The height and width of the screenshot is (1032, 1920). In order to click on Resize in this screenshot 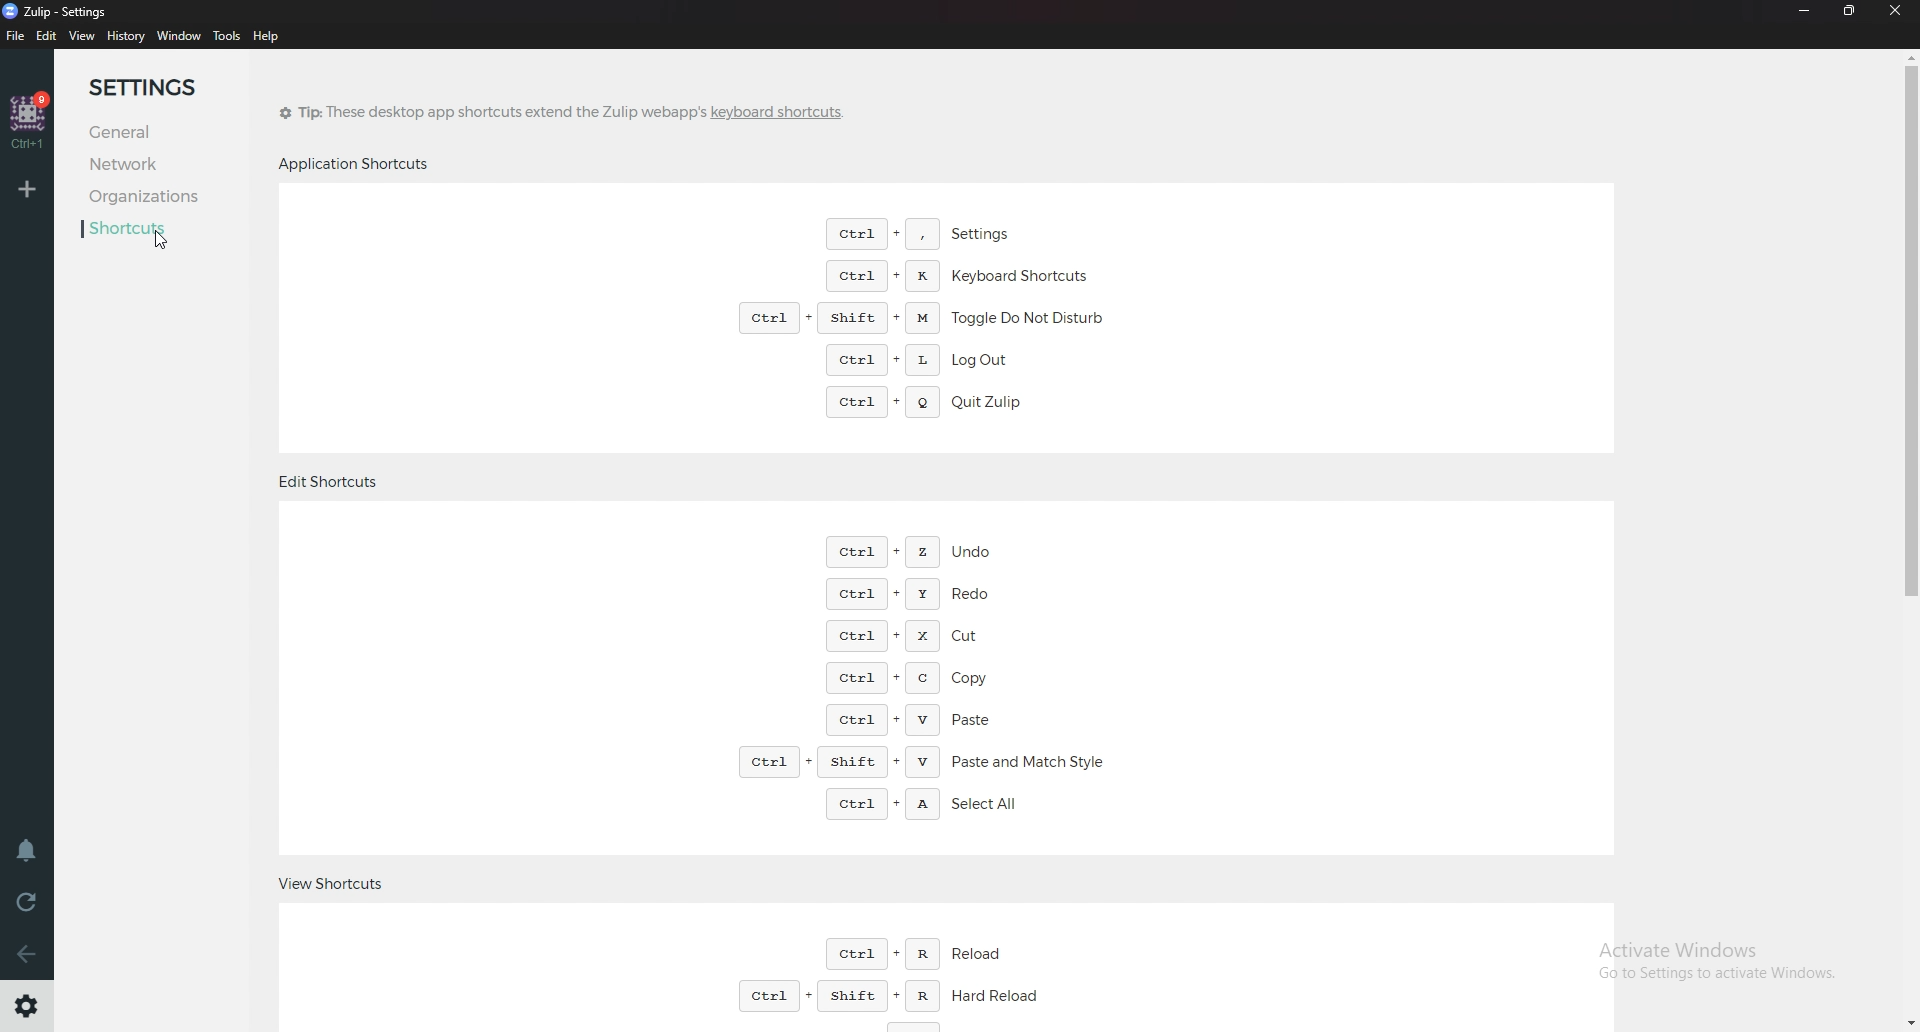, I will do `click(1852, 12)`.